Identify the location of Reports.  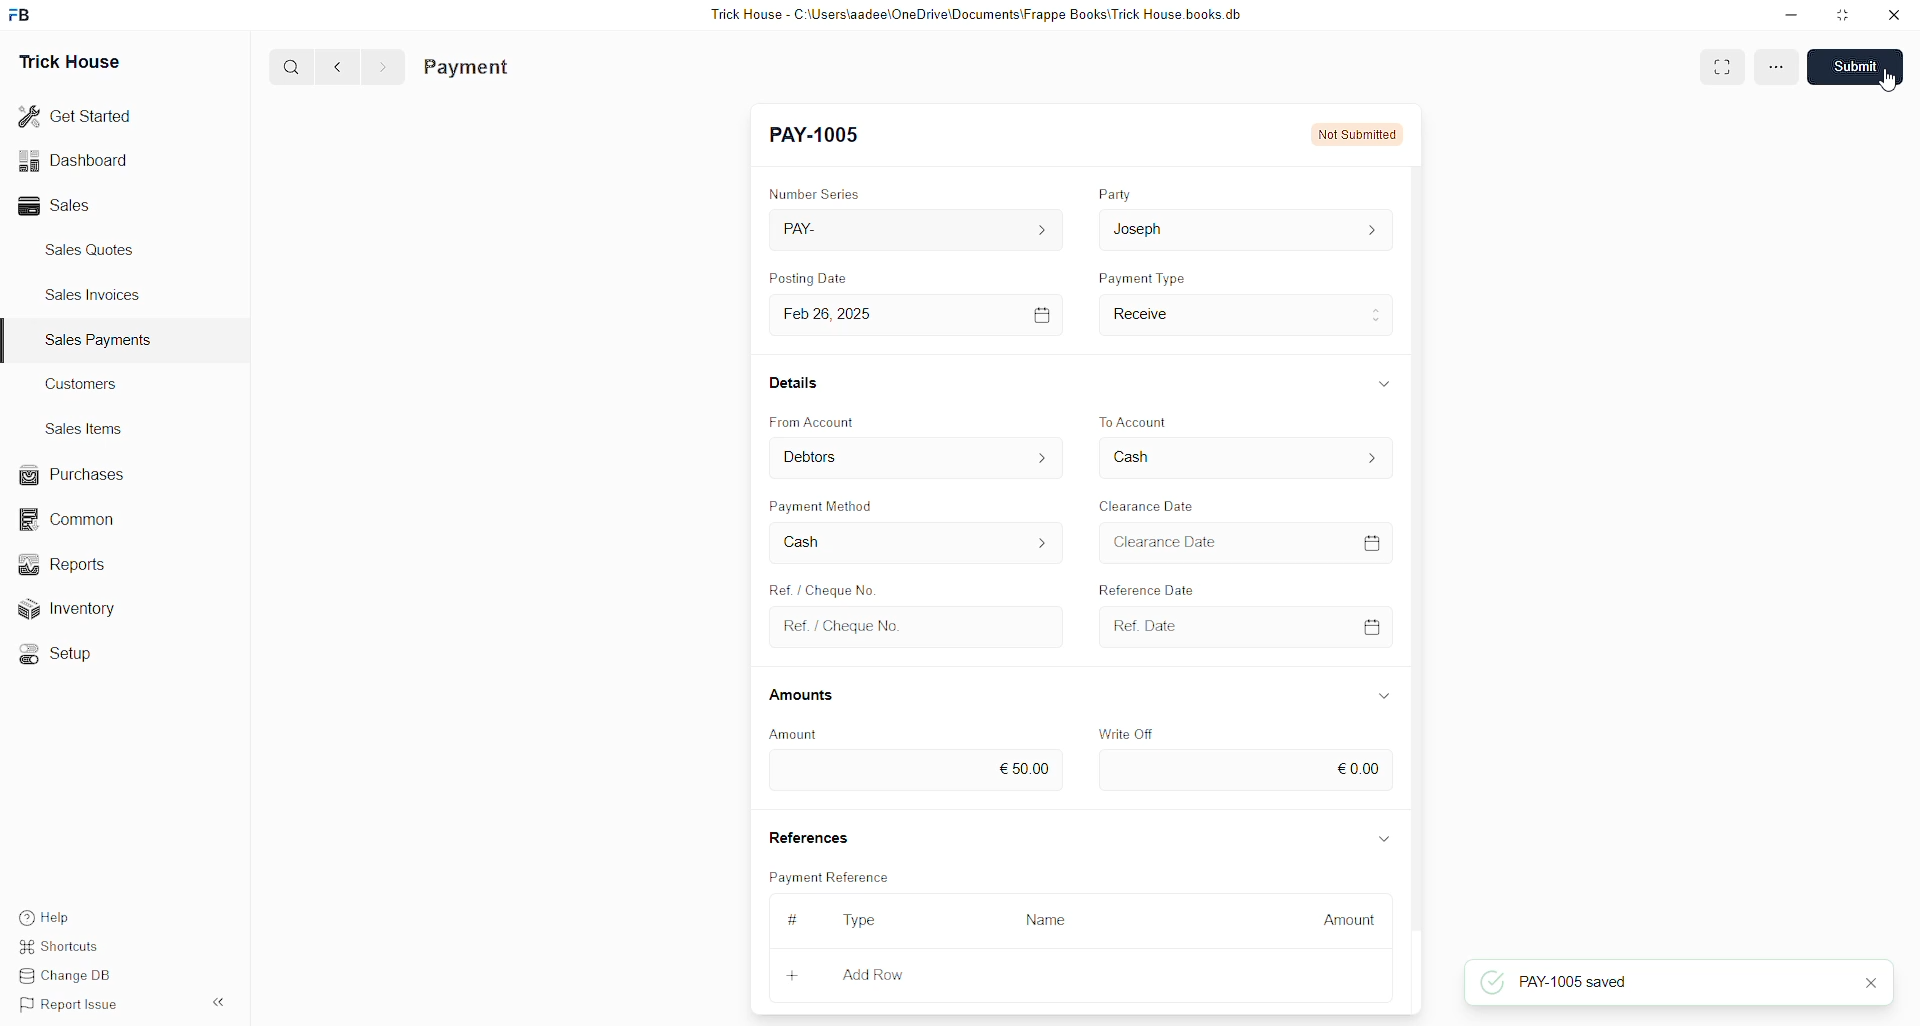
(75, 563).